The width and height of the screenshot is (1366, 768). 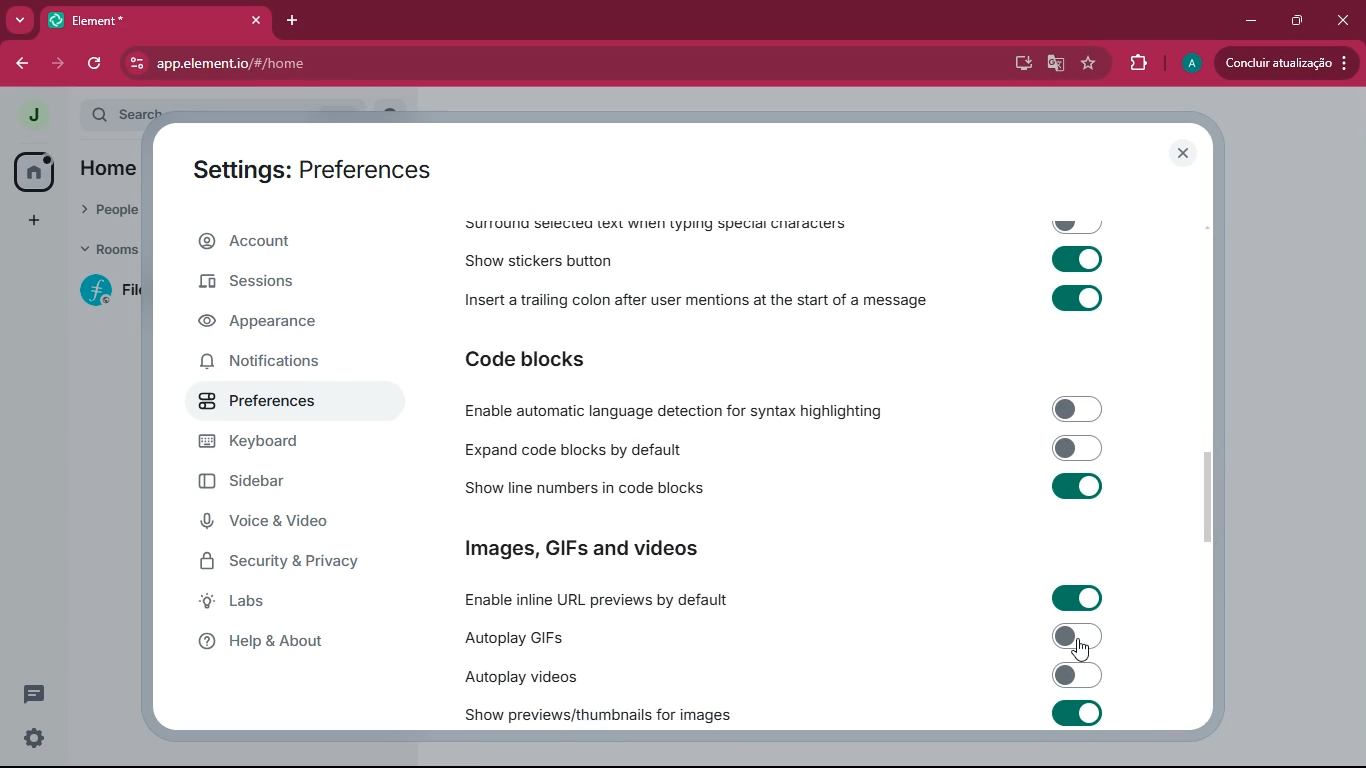 What do you see at coordinates (318, 167) in the screenshot?
I see `settings: preferences` at bounding box center [318, 167].